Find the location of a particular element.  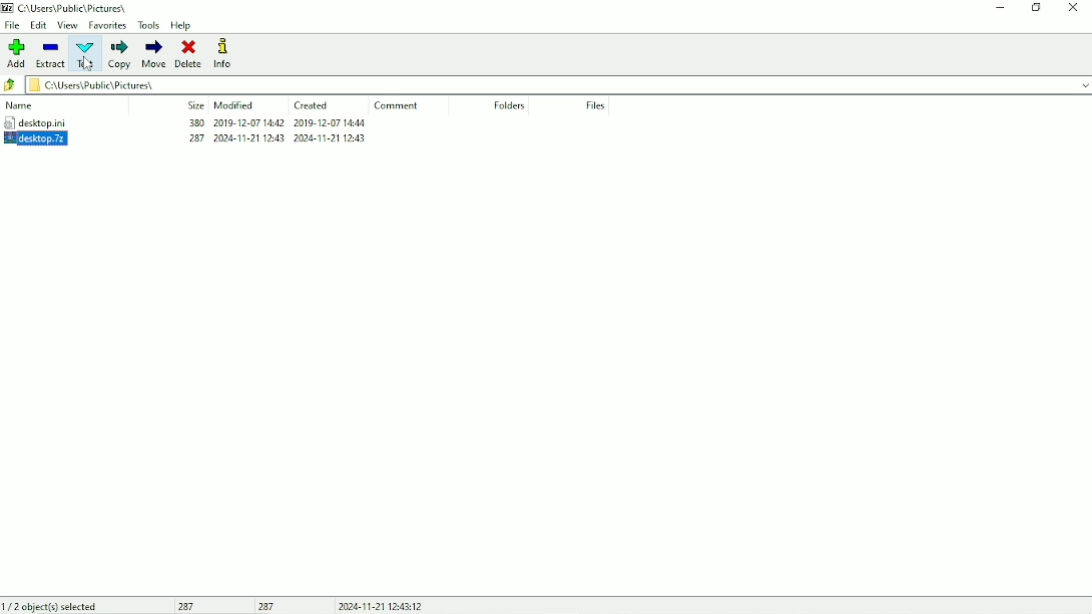

View is located at coordinates (67, 25).